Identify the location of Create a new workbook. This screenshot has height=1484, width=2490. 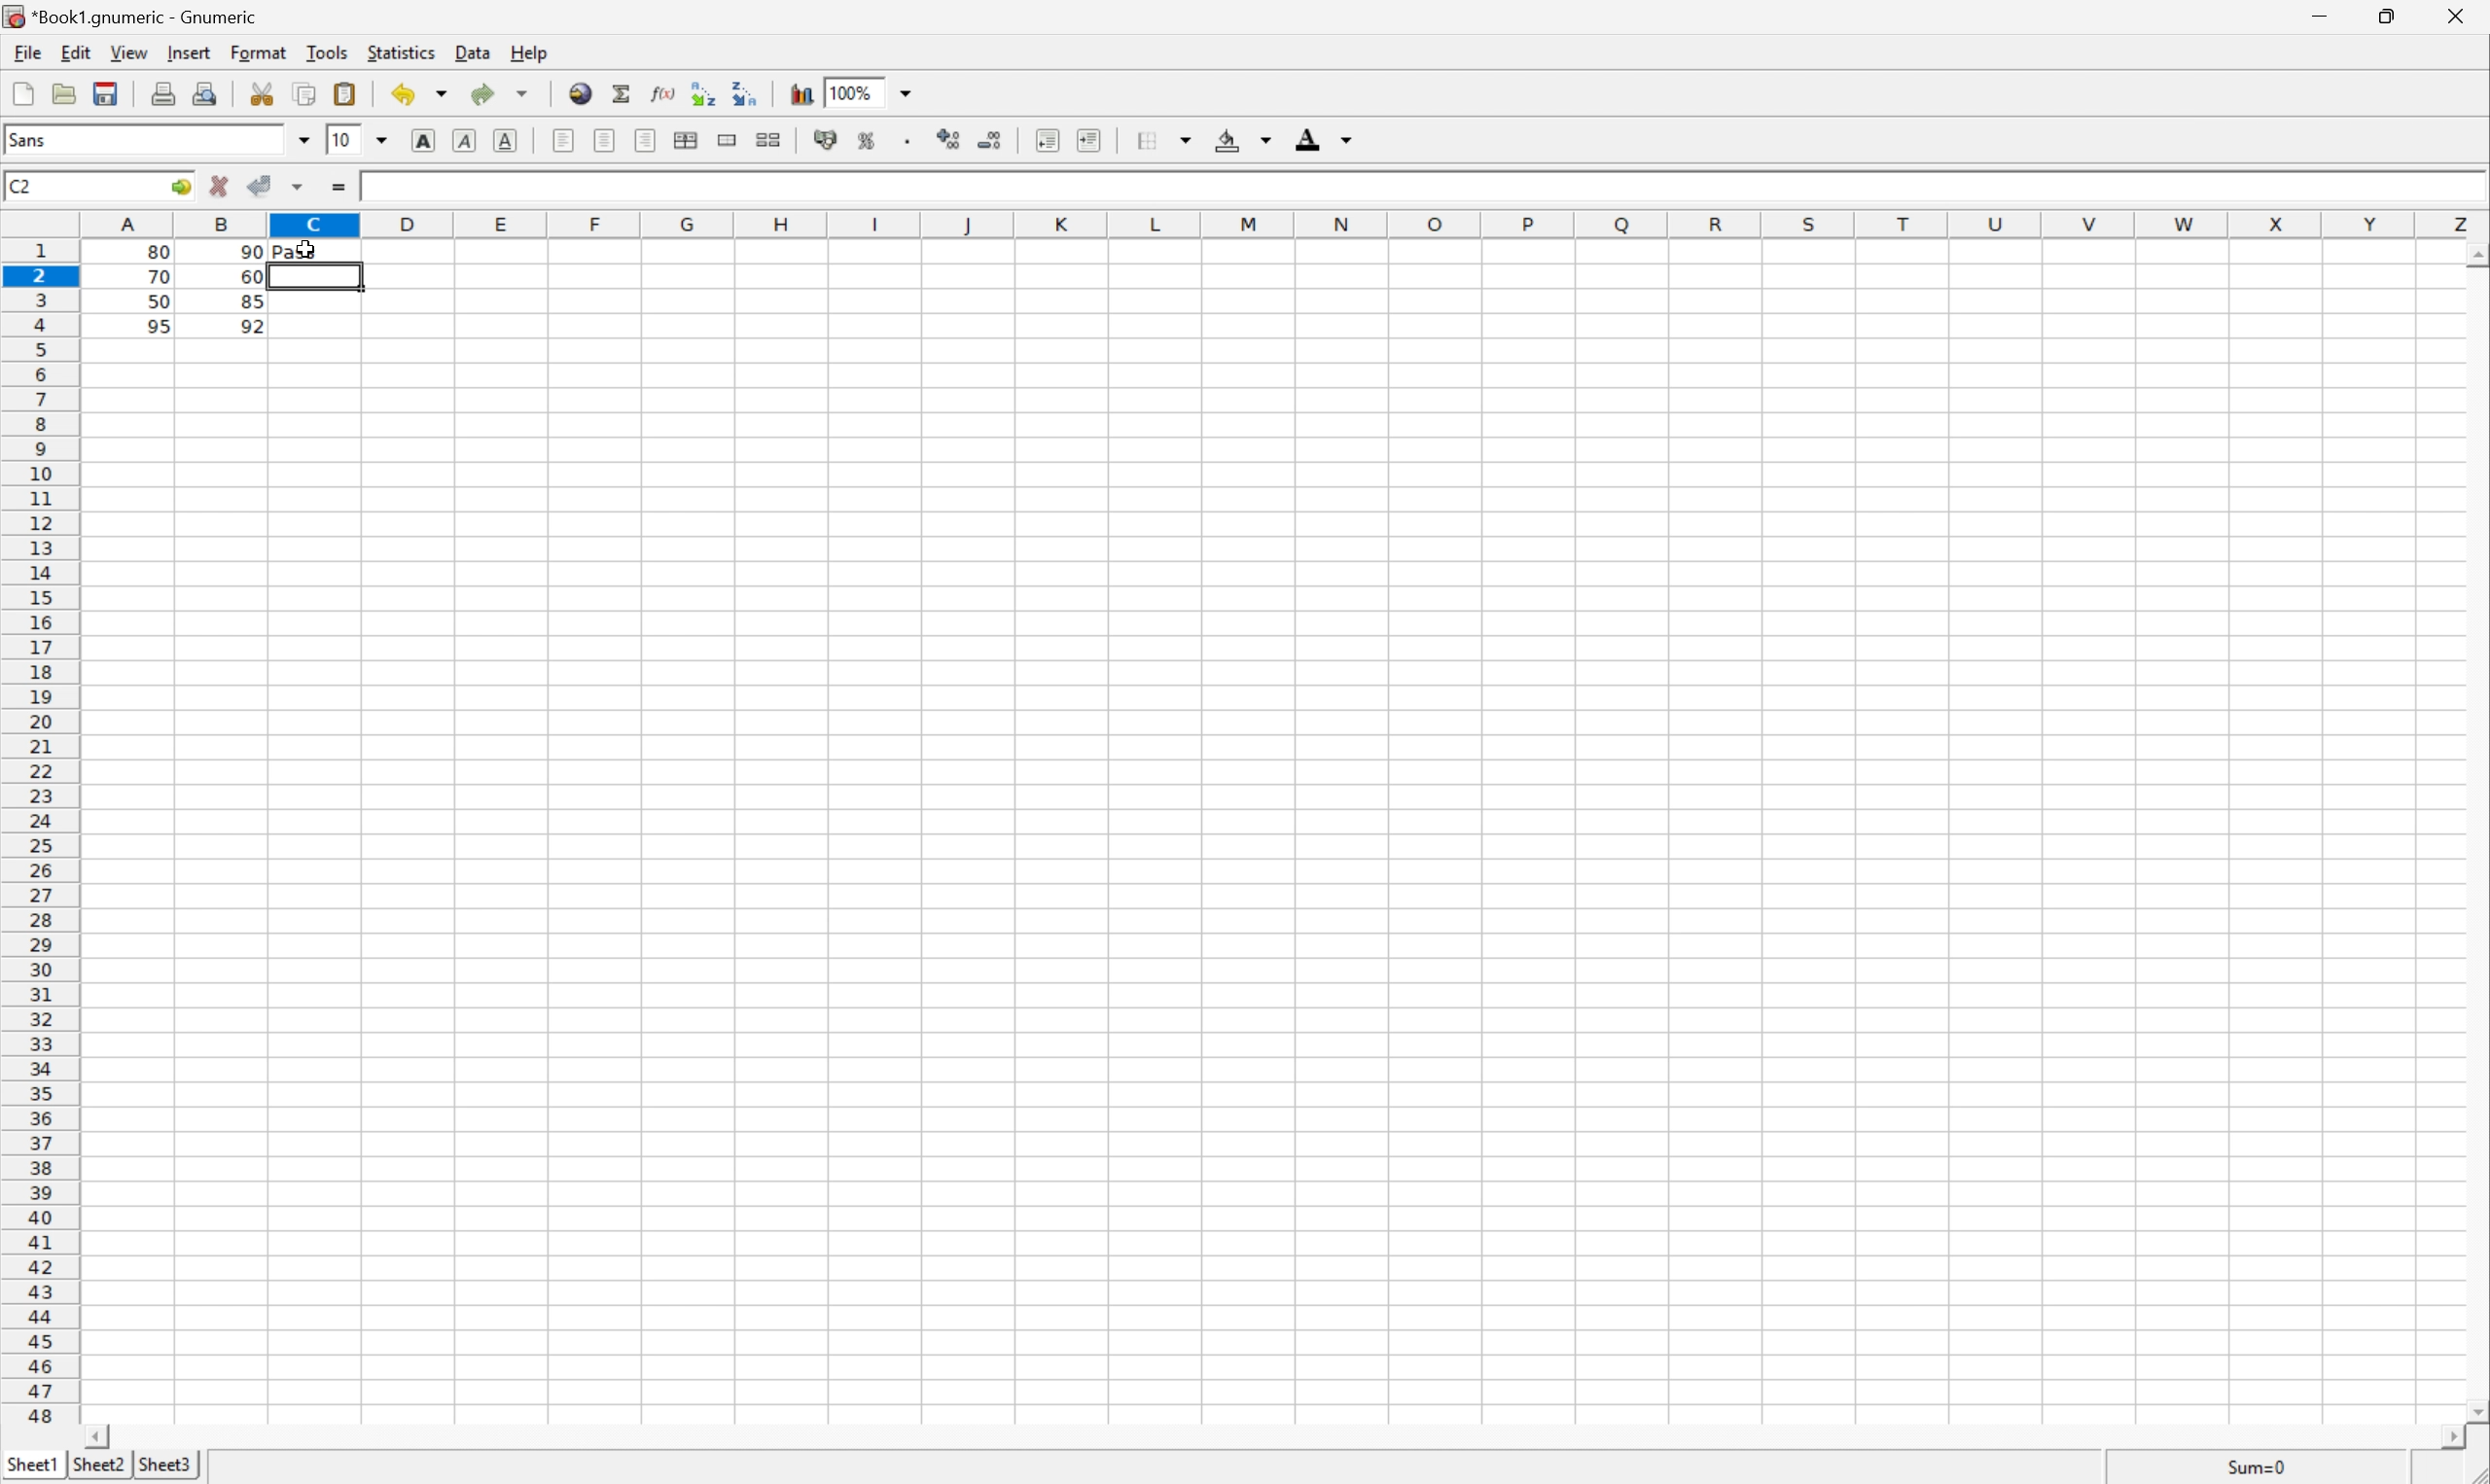
(22, 89).